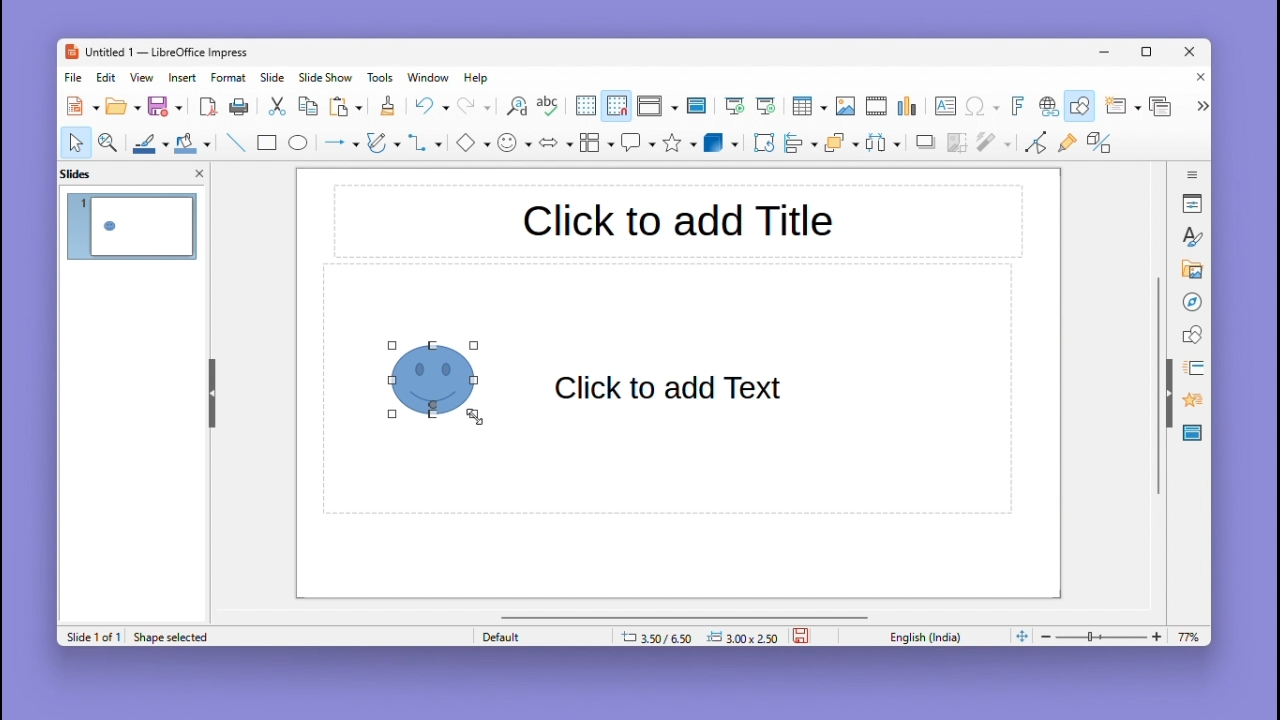 This screenshot has width=1280, height=720. Describe the element at coordinates (210, 389) in the screenshot. I see `hide` at that location.